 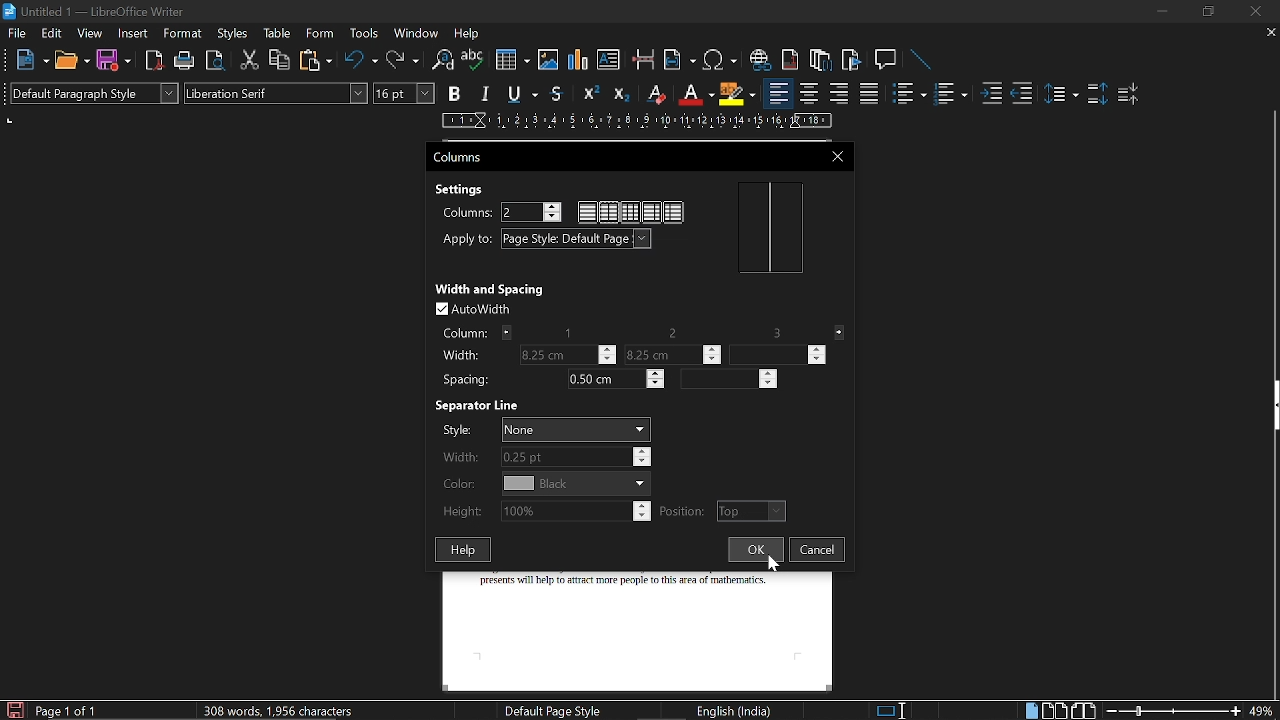 I want to click on presents will help to attract more people to this area of mathematics., so click(x=640, y=620).